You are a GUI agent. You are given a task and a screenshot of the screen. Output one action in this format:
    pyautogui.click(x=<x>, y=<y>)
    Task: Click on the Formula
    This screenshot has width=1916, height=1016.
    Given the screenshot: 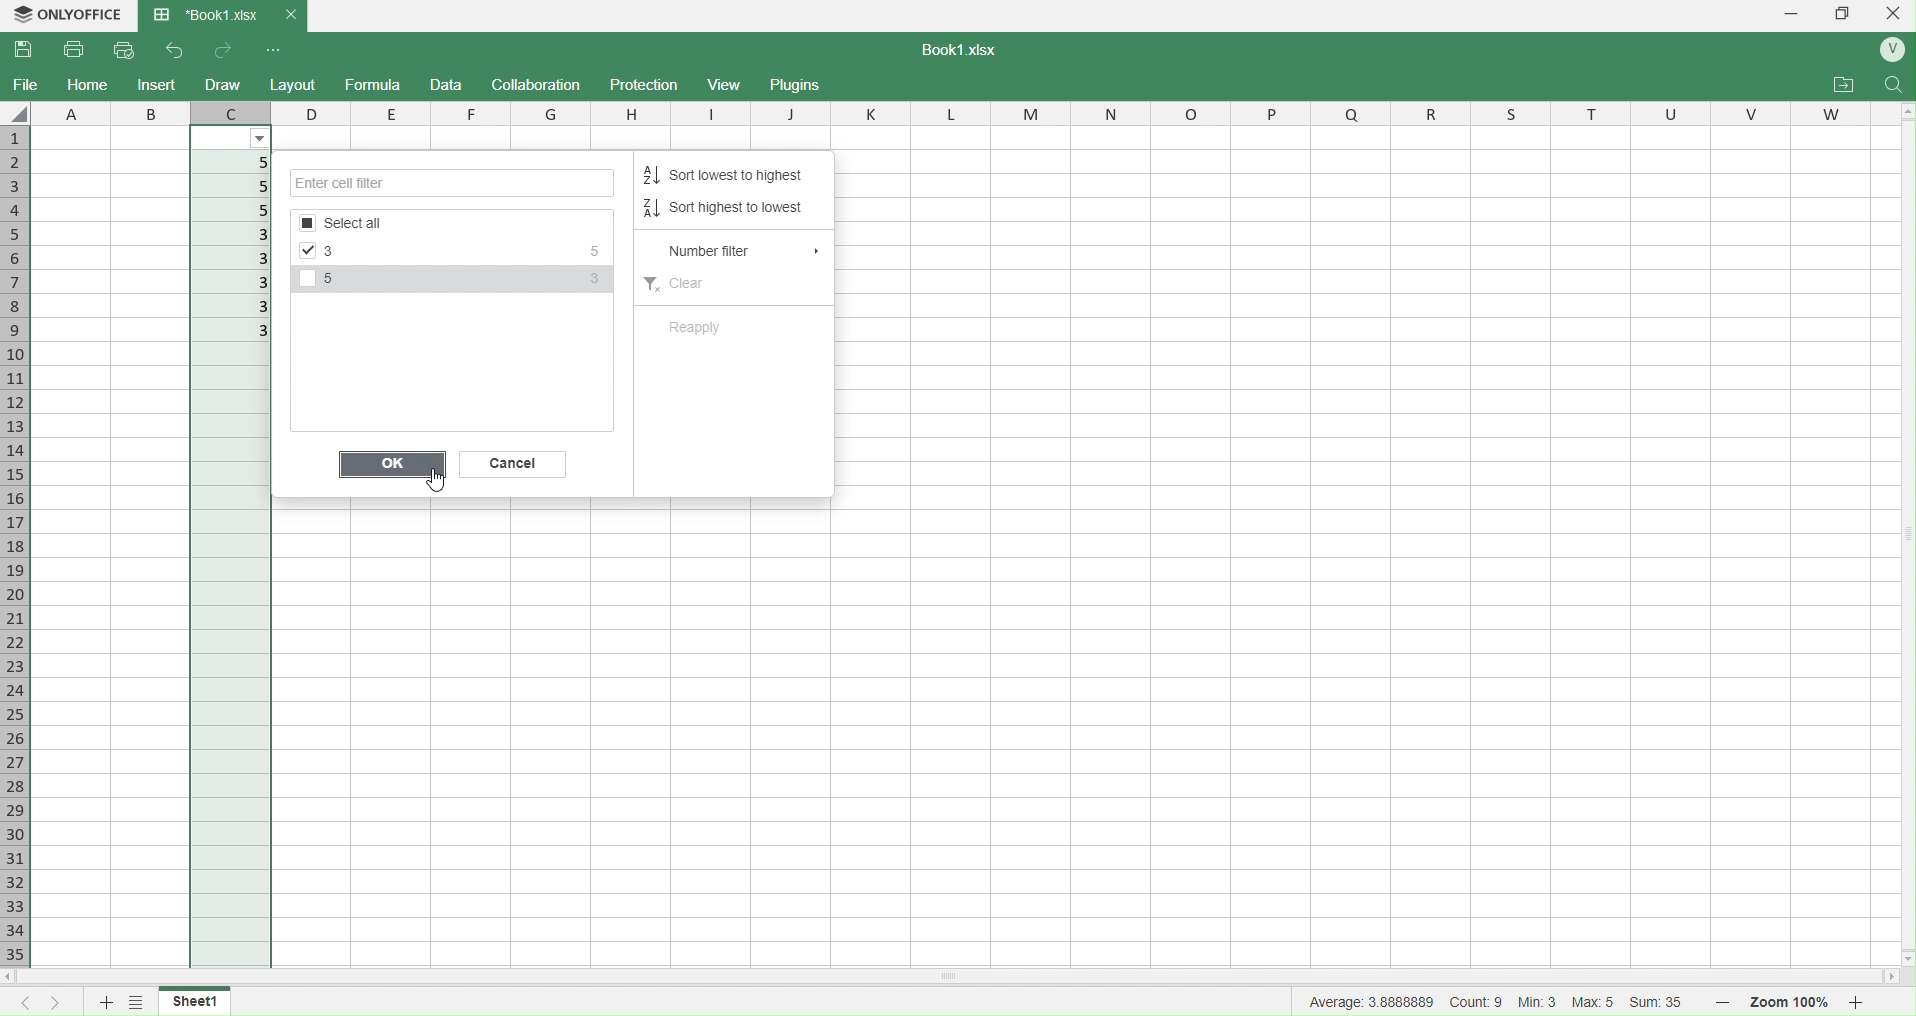 What is the action you would take?
    pyautogui.click(x=373, y=83)
    